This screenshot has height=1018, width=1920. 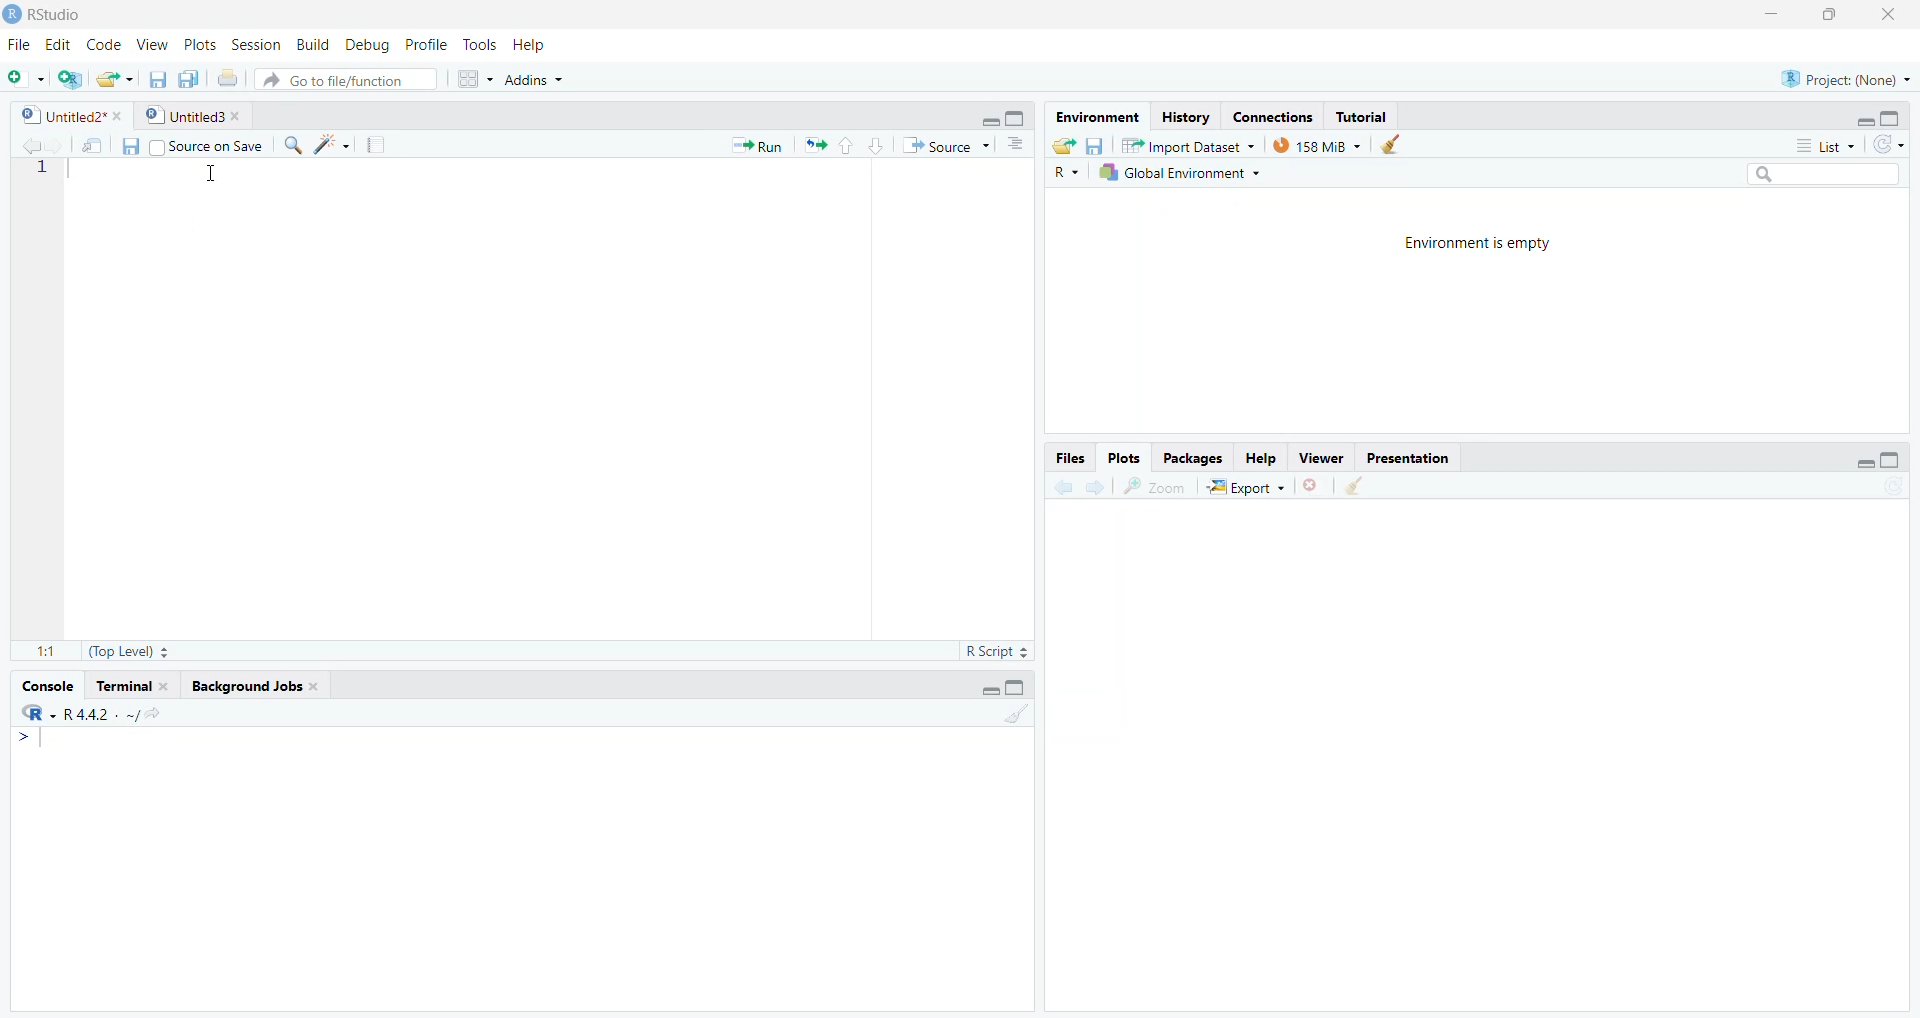 I want to click on Search, so click(x=1830, y=171).